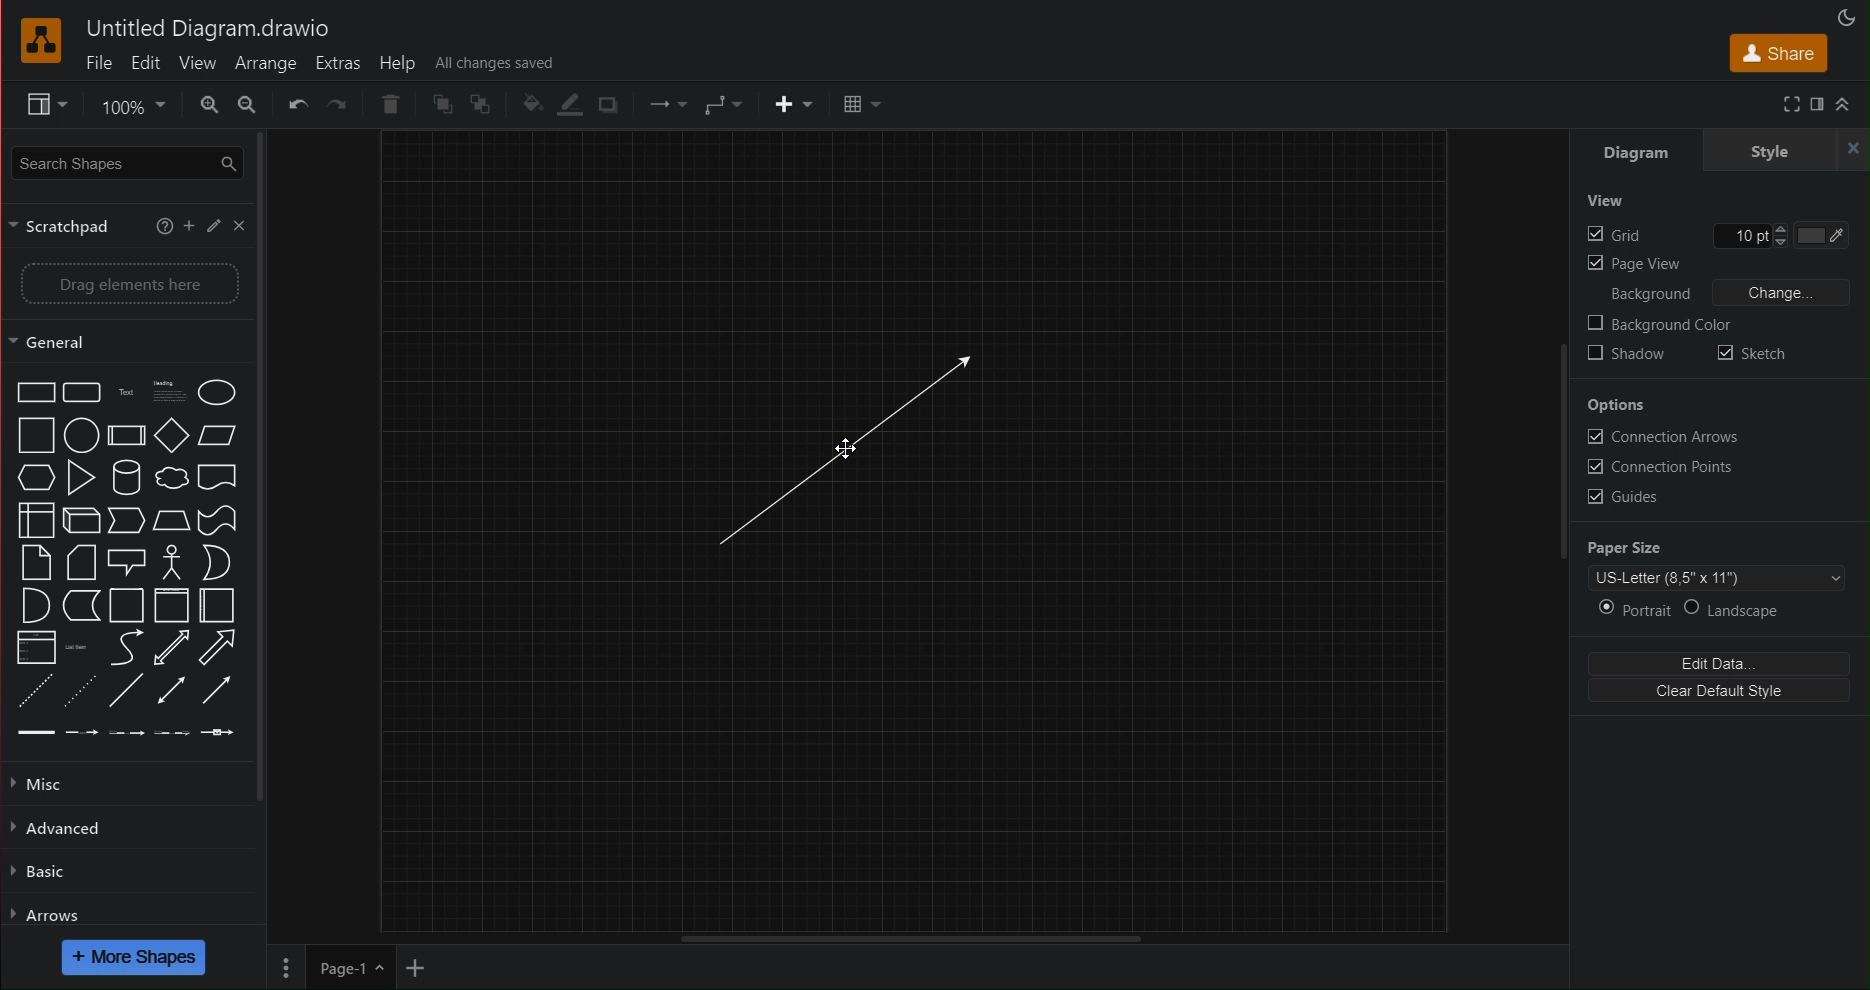 The image size is (1870, 990). I want to click on View, so click(1605, 204).